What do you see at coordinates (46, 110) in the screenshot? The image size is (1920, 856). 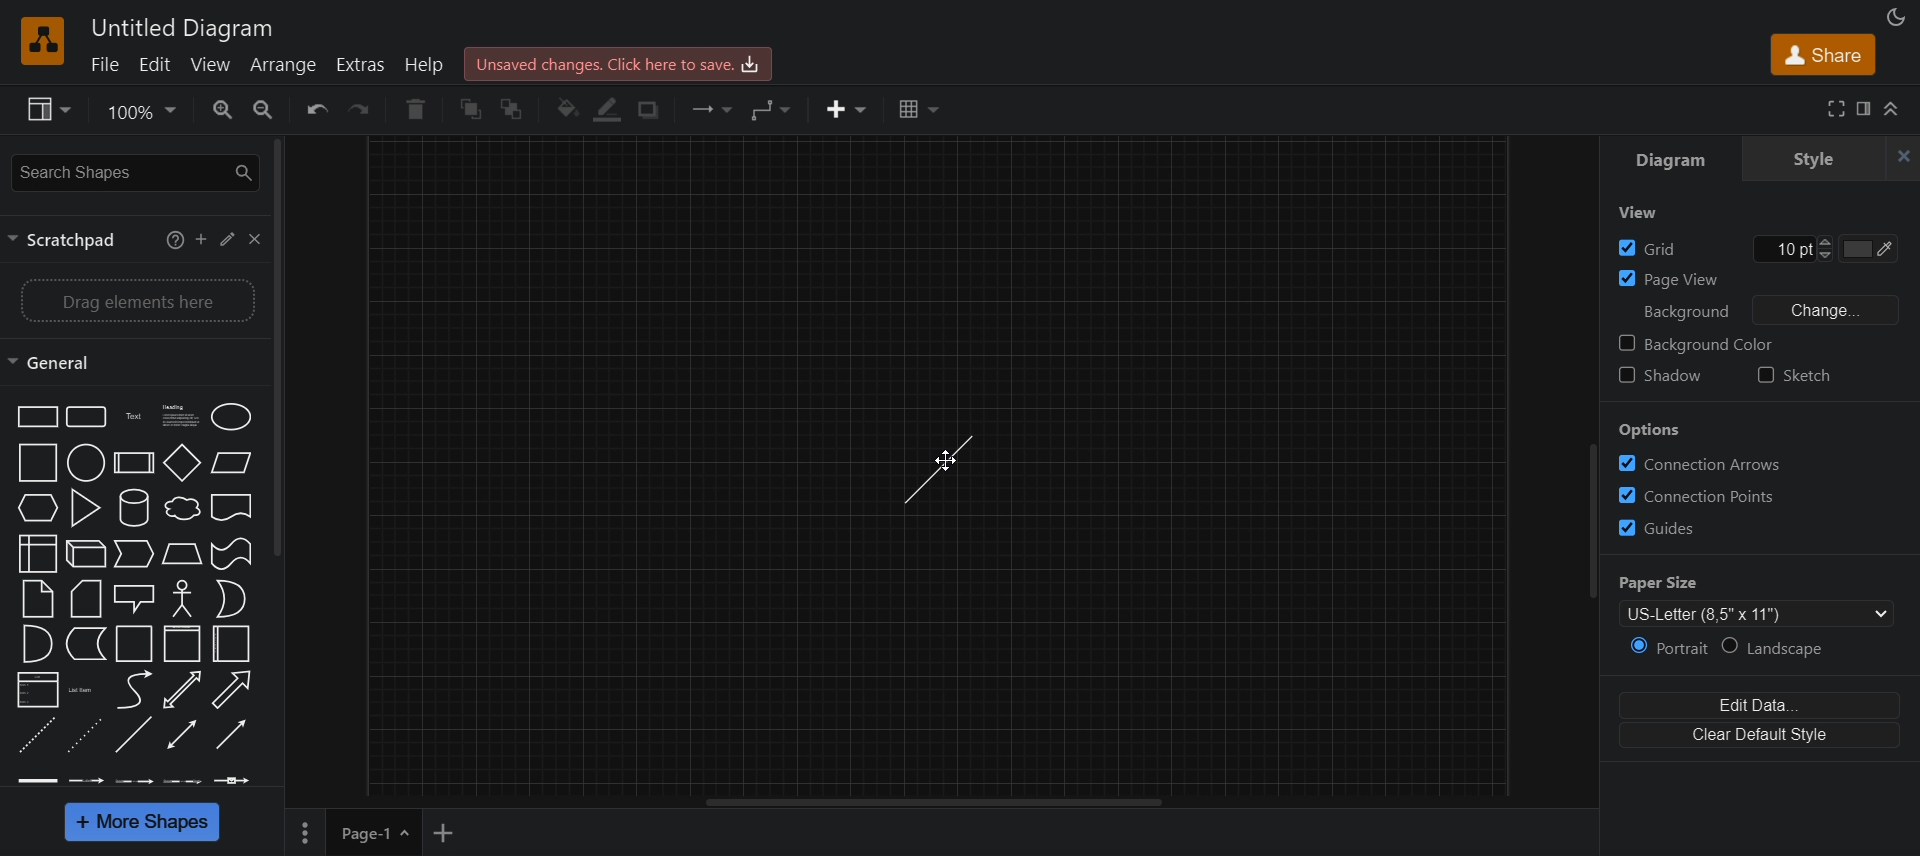 I see `view` at bounding box center [46, 110].